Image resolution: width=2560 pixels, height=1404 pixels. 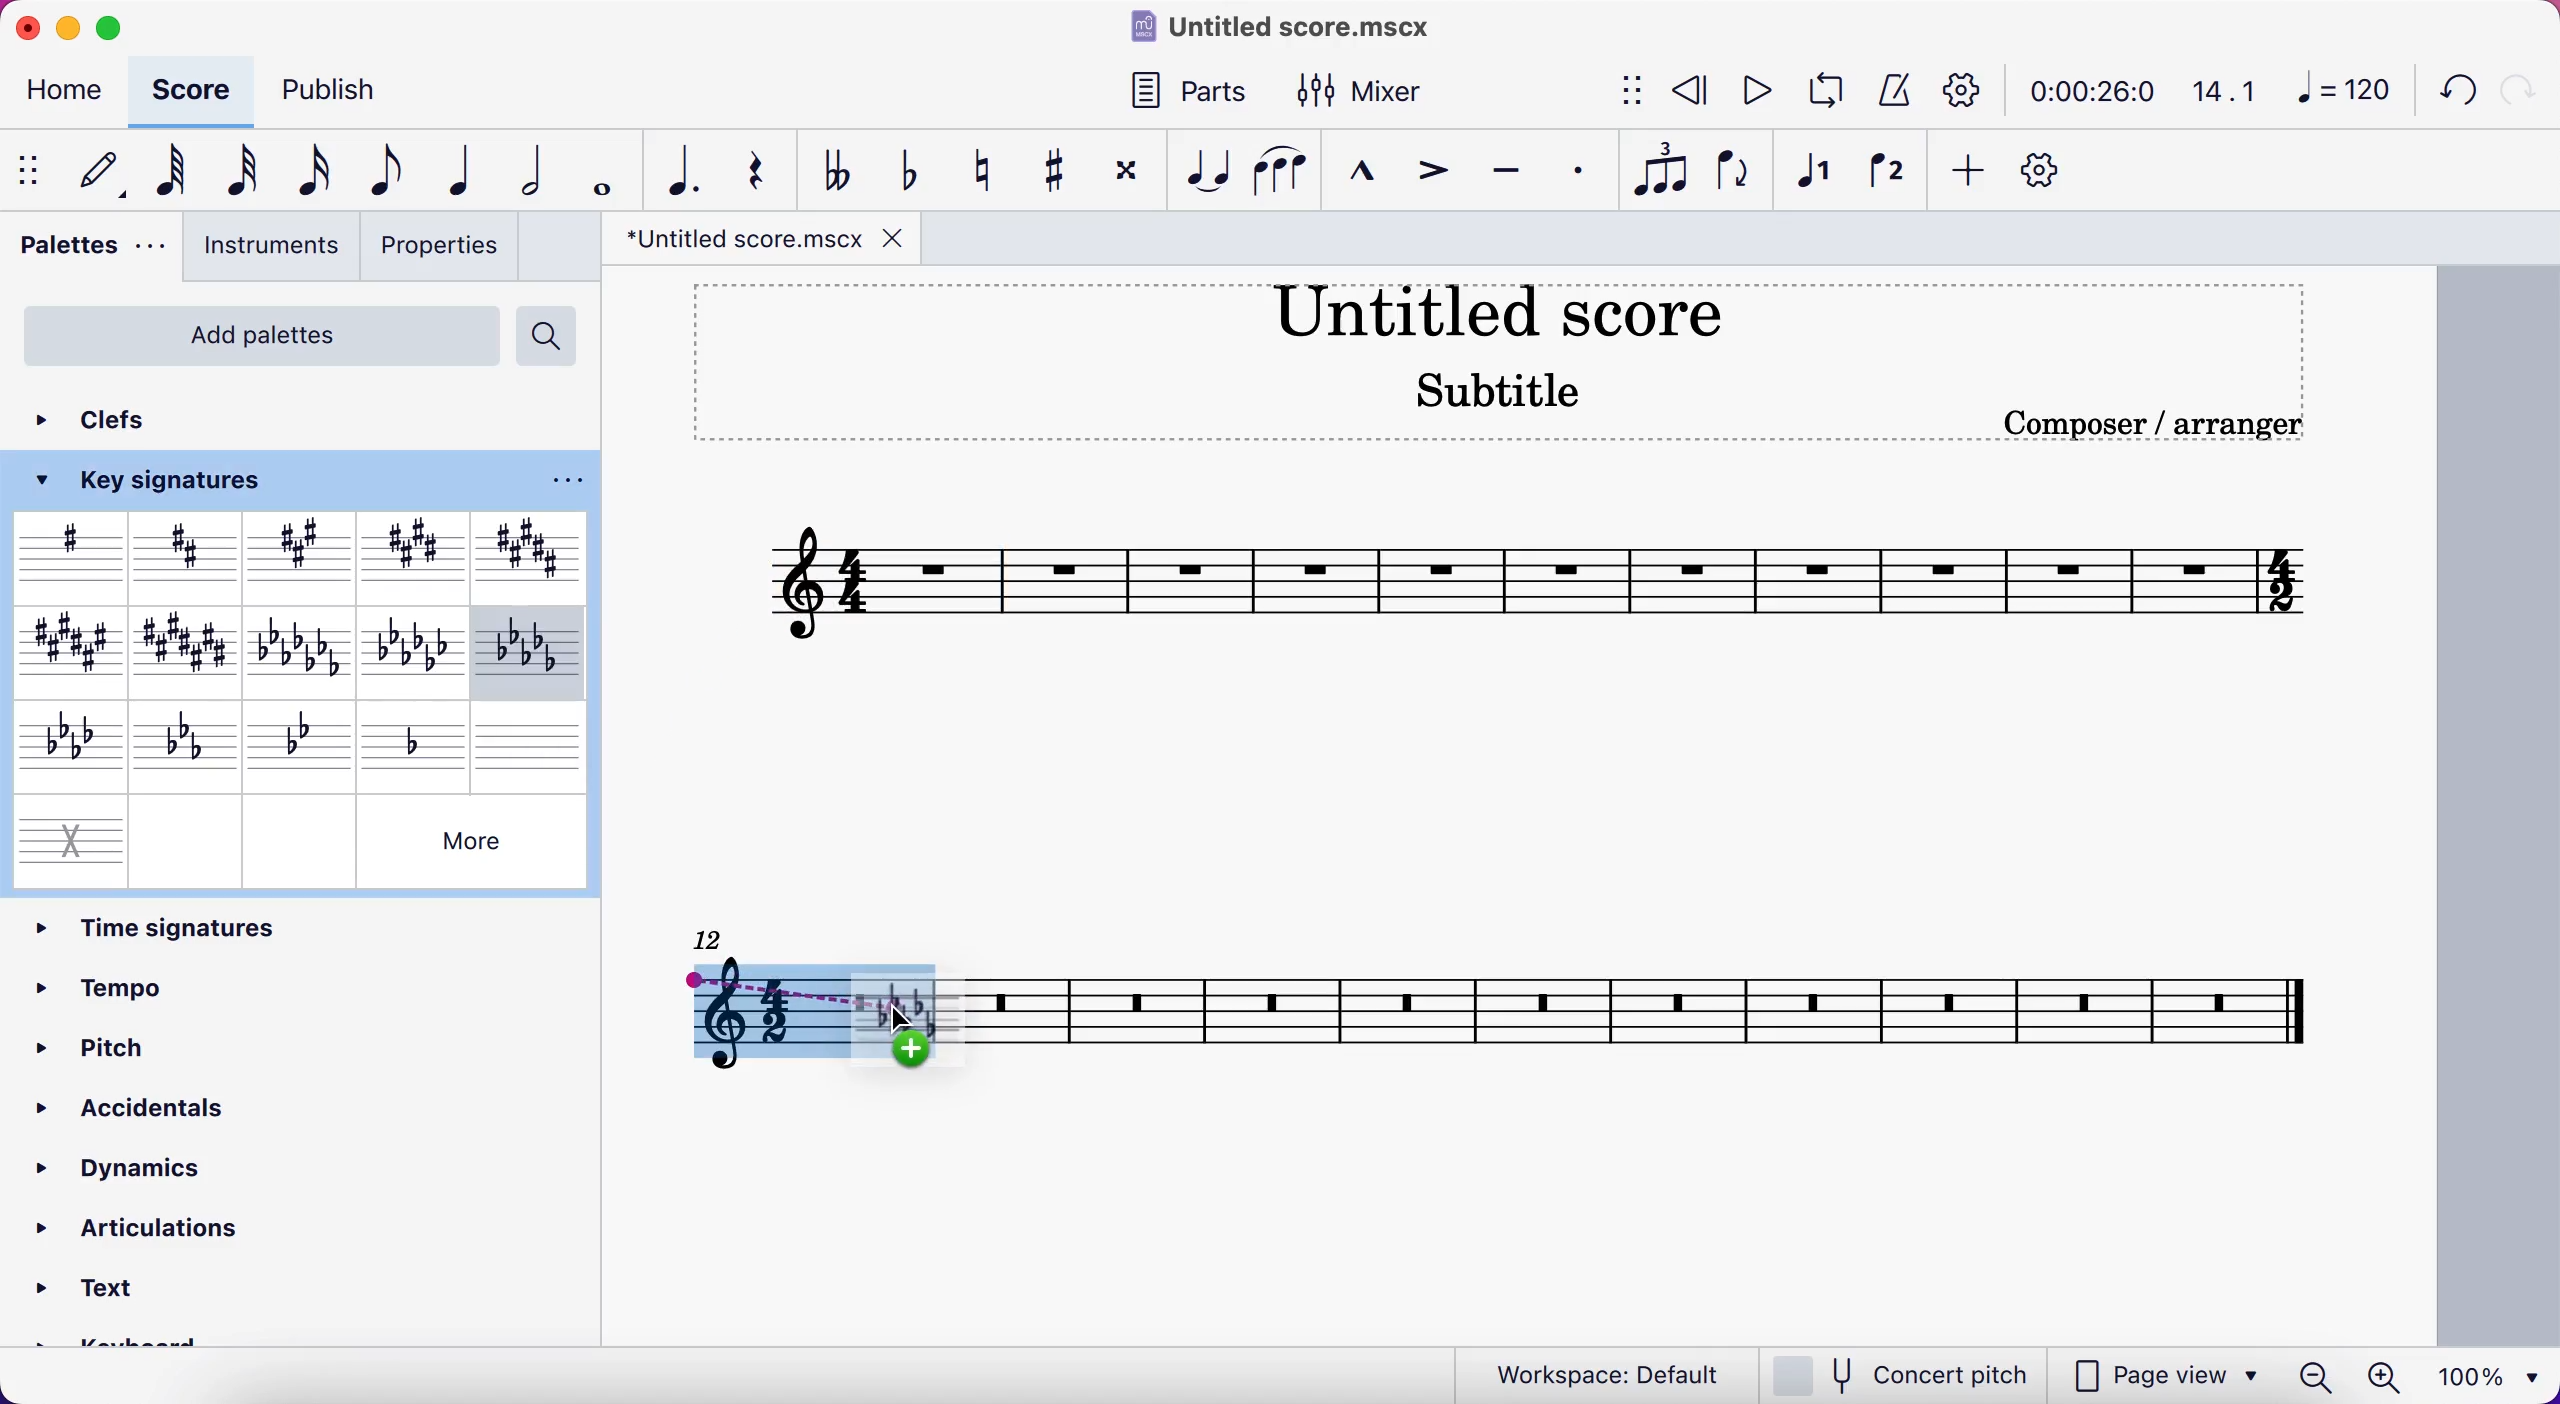 What do you see at coordinates (189, 649) in the screenshot?
I see `C major` at bounding box center [189, 649].